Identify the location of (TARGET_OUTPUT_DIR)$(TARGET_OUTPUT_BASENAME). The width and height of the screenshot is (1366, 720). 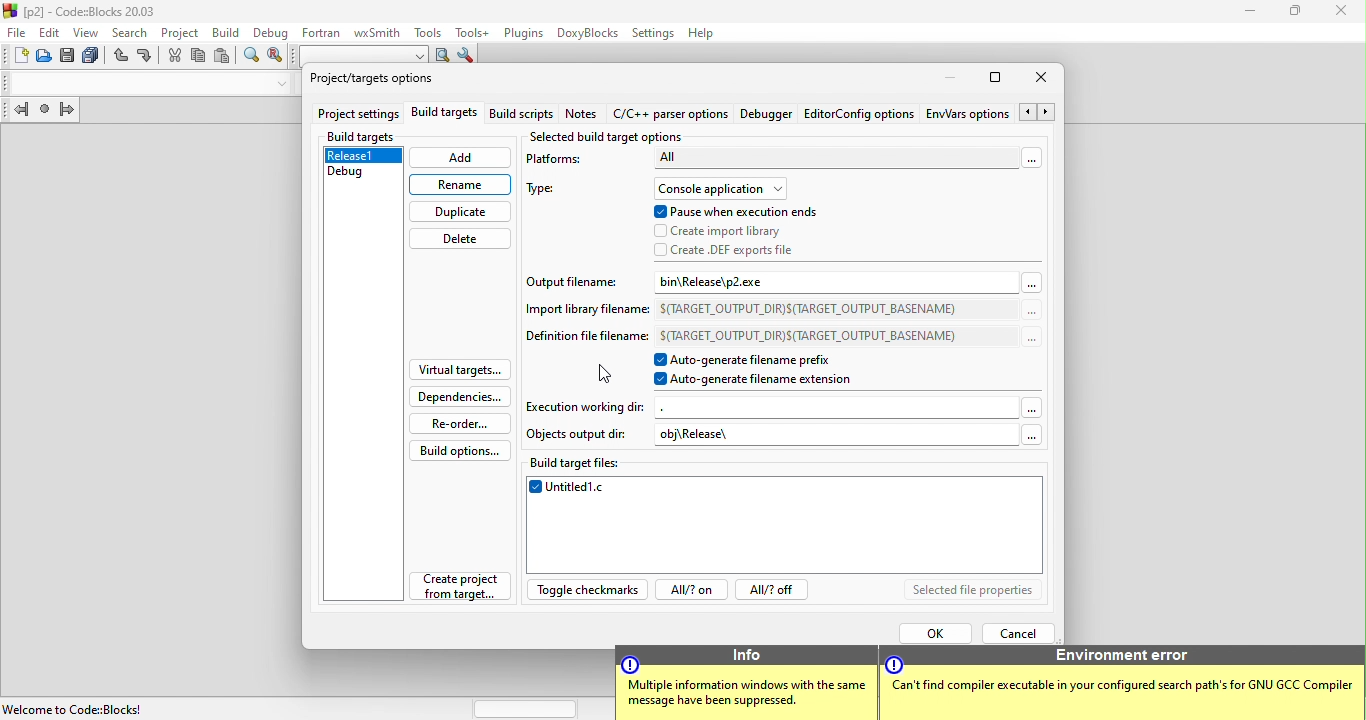
(811, 308).